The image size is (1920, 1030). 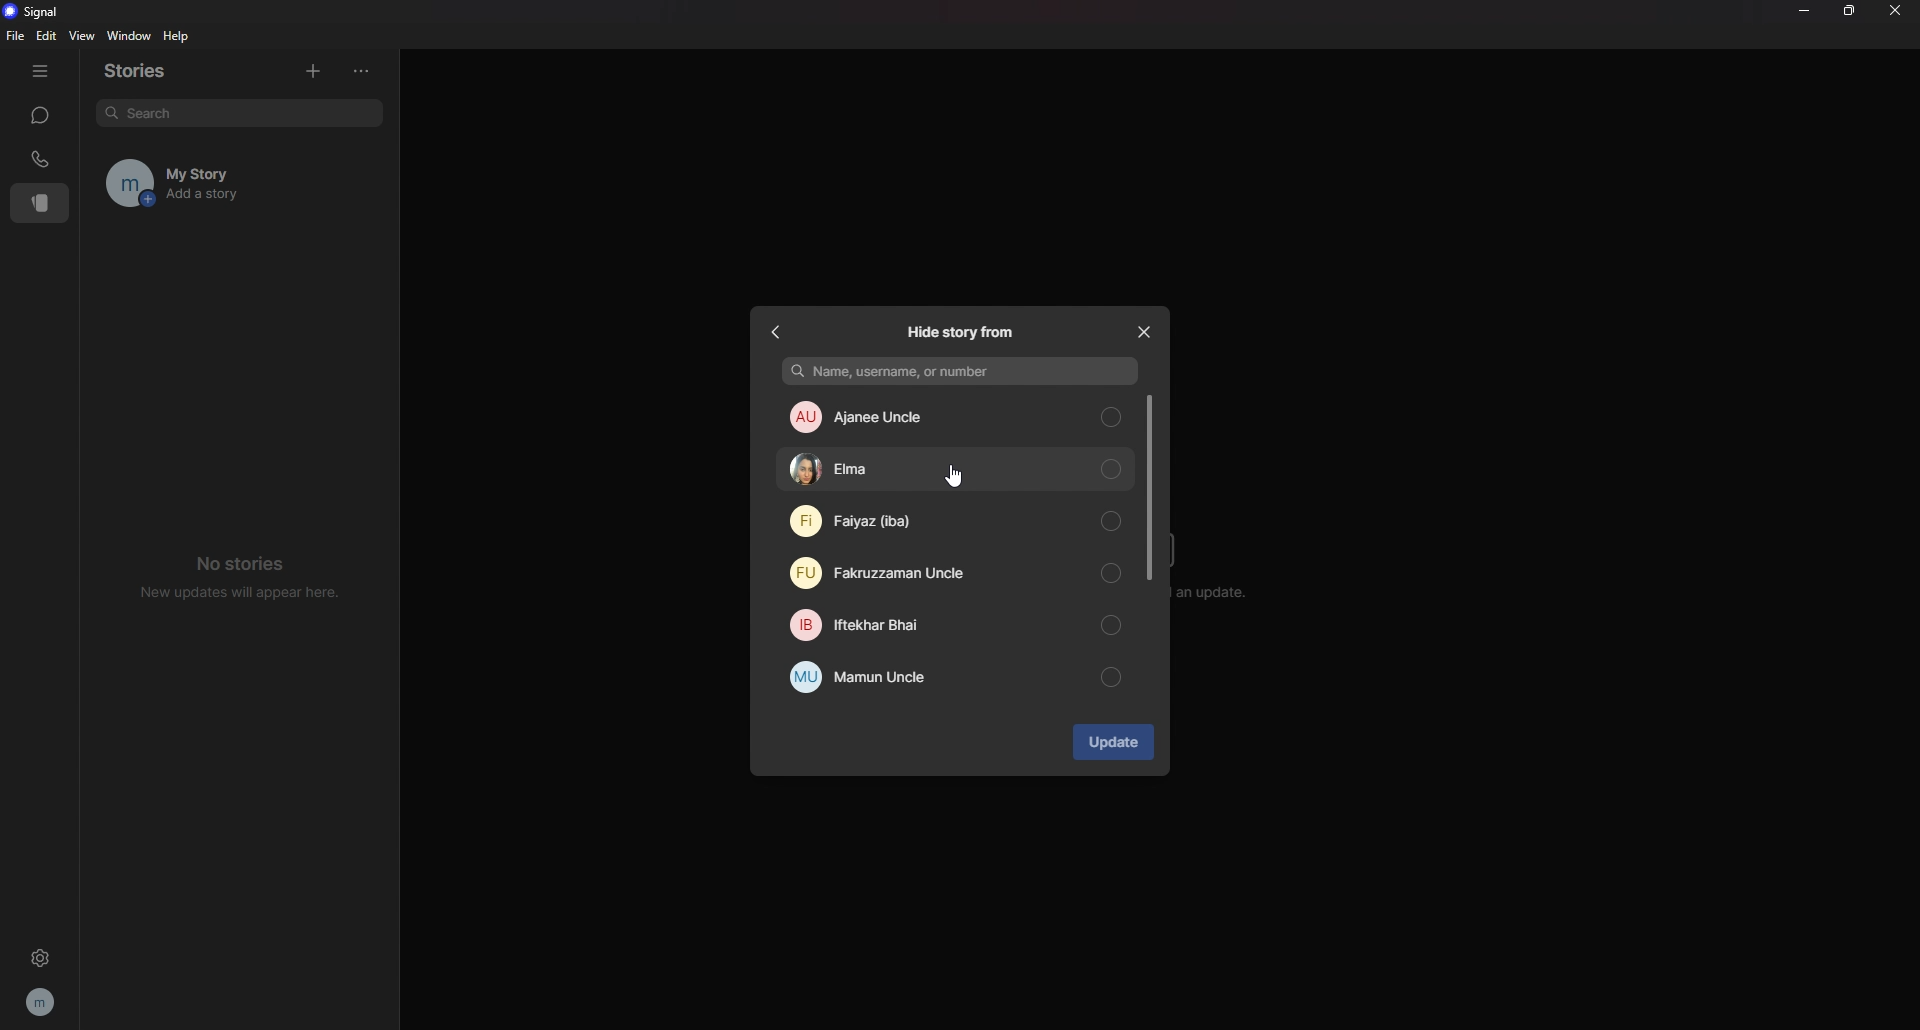 I want to click on name, username or number, so click(x=964, y=371).